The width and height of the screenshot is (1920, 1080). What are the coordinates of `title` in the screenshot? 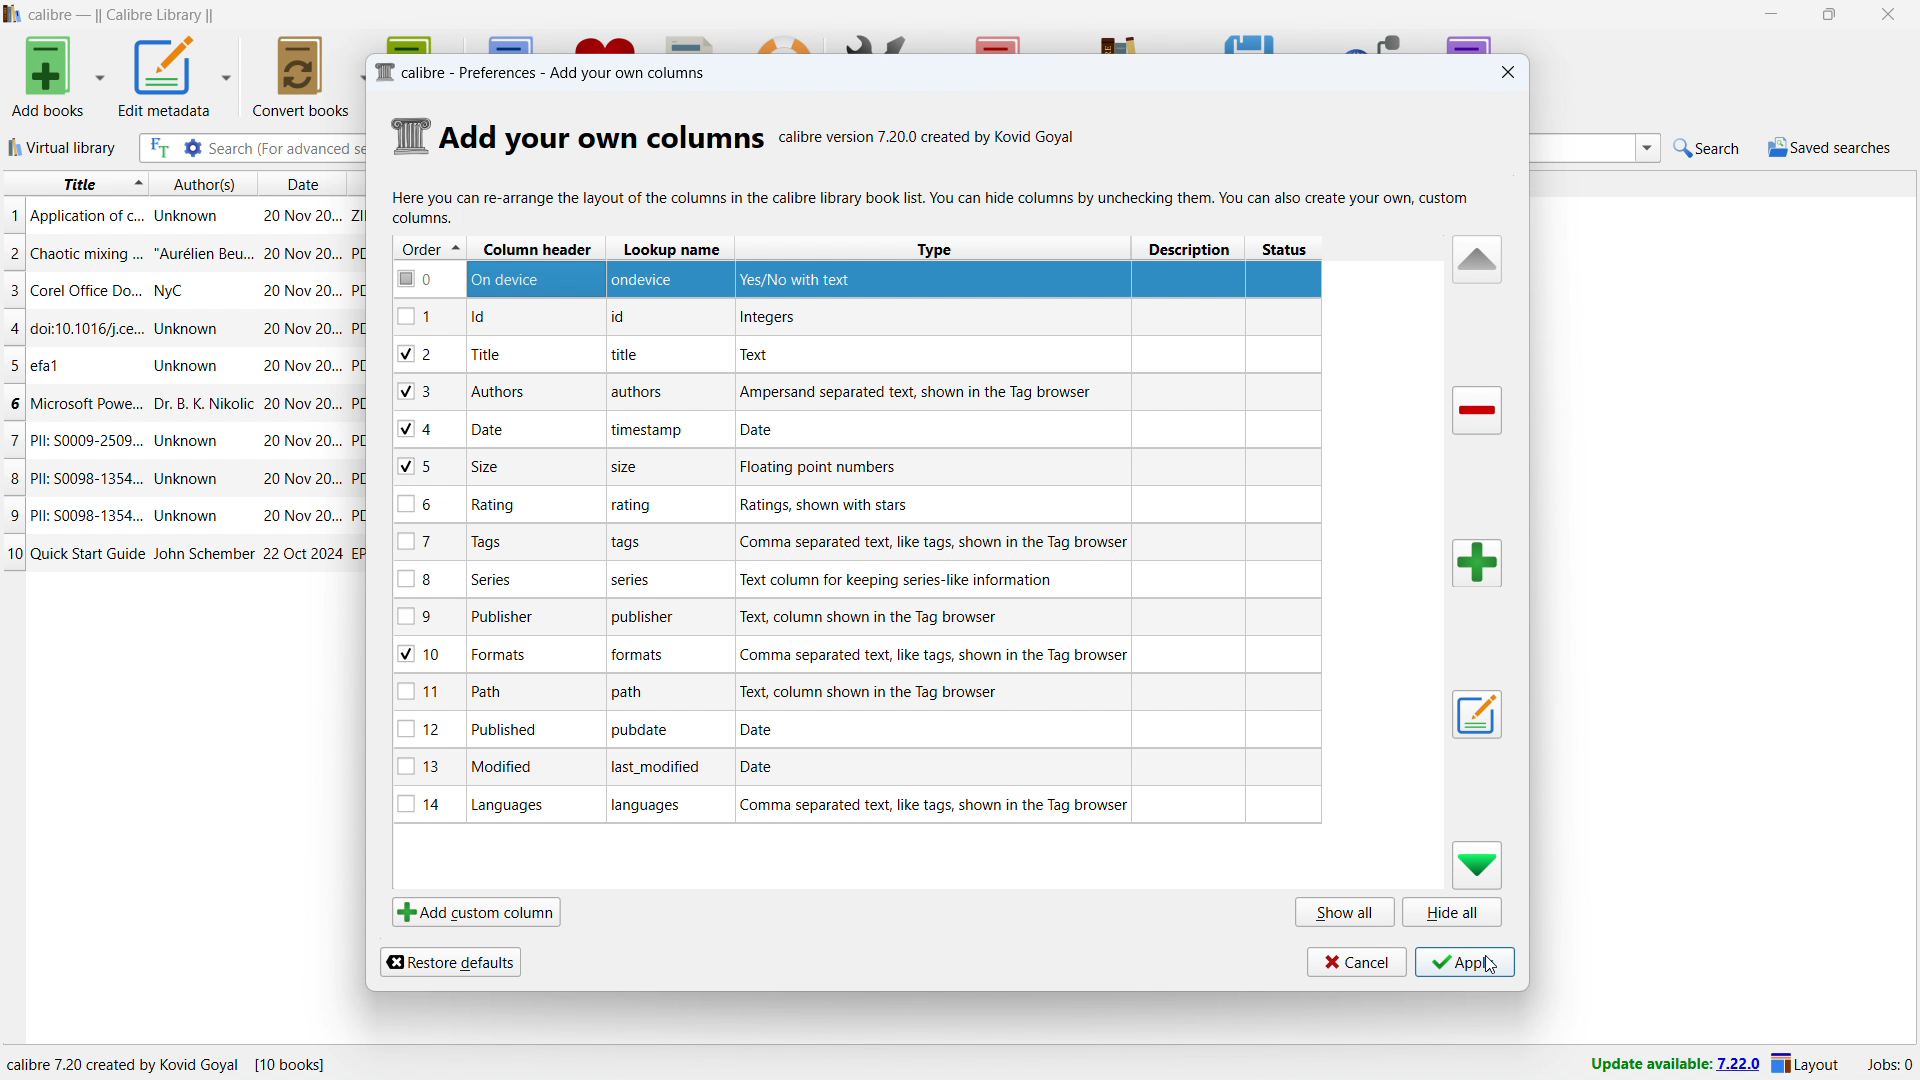 It's located at (87, 290).